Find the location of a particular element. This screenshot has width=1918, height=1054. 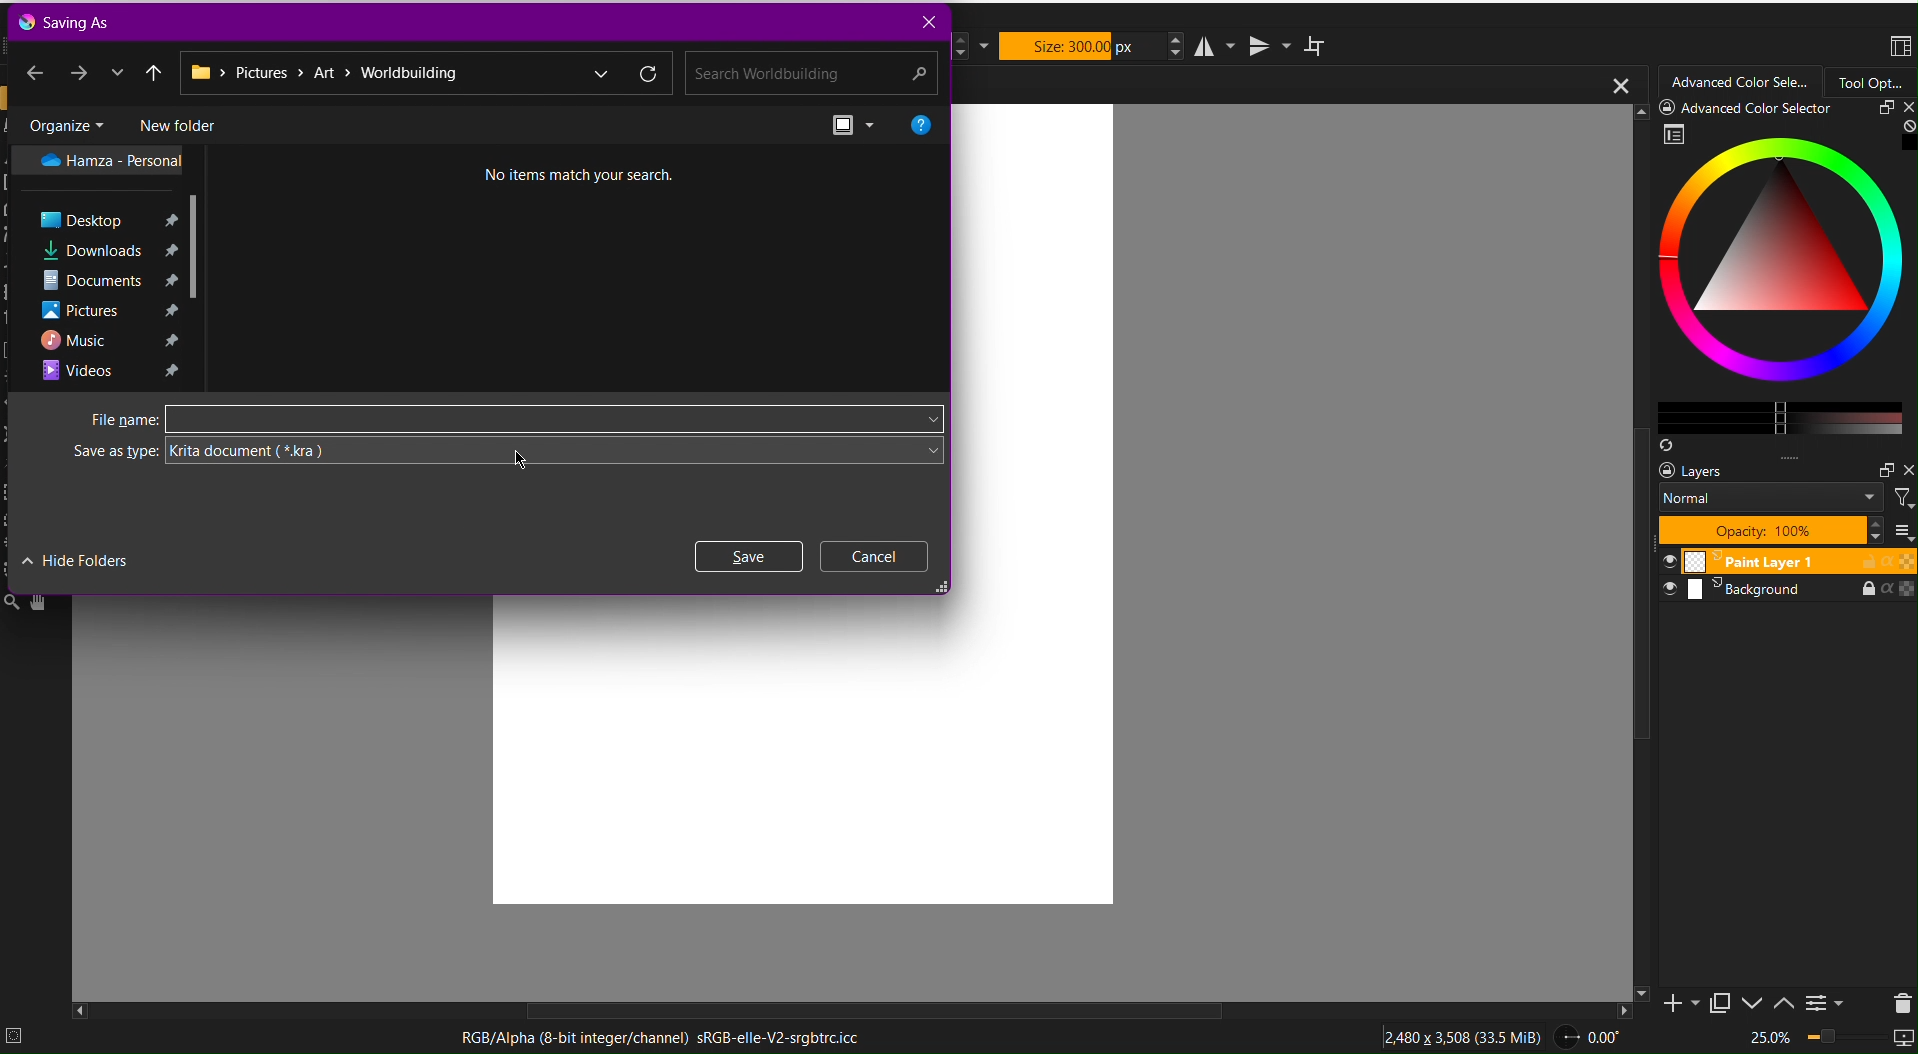

scroll down is located at coordinates (201, 246).